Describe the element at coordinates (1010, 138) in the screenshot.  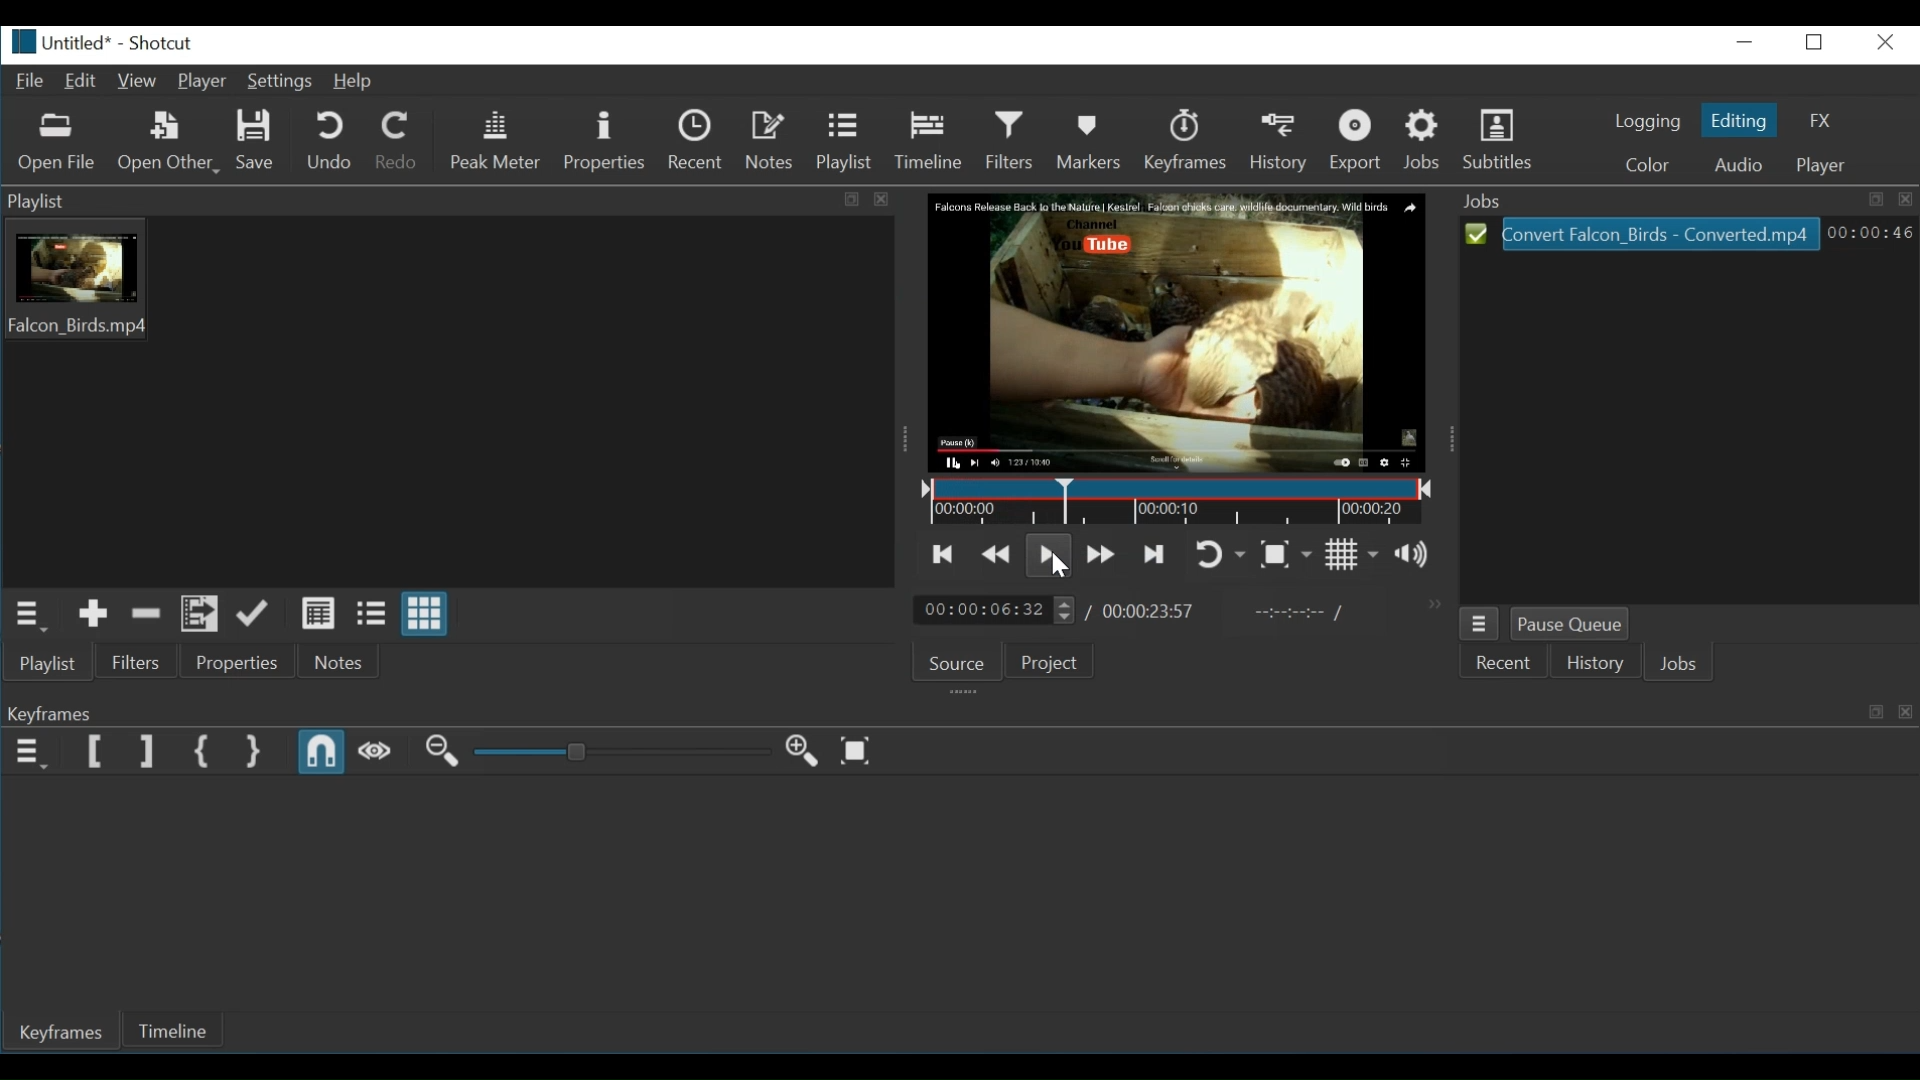
I see `Filter` at that location.